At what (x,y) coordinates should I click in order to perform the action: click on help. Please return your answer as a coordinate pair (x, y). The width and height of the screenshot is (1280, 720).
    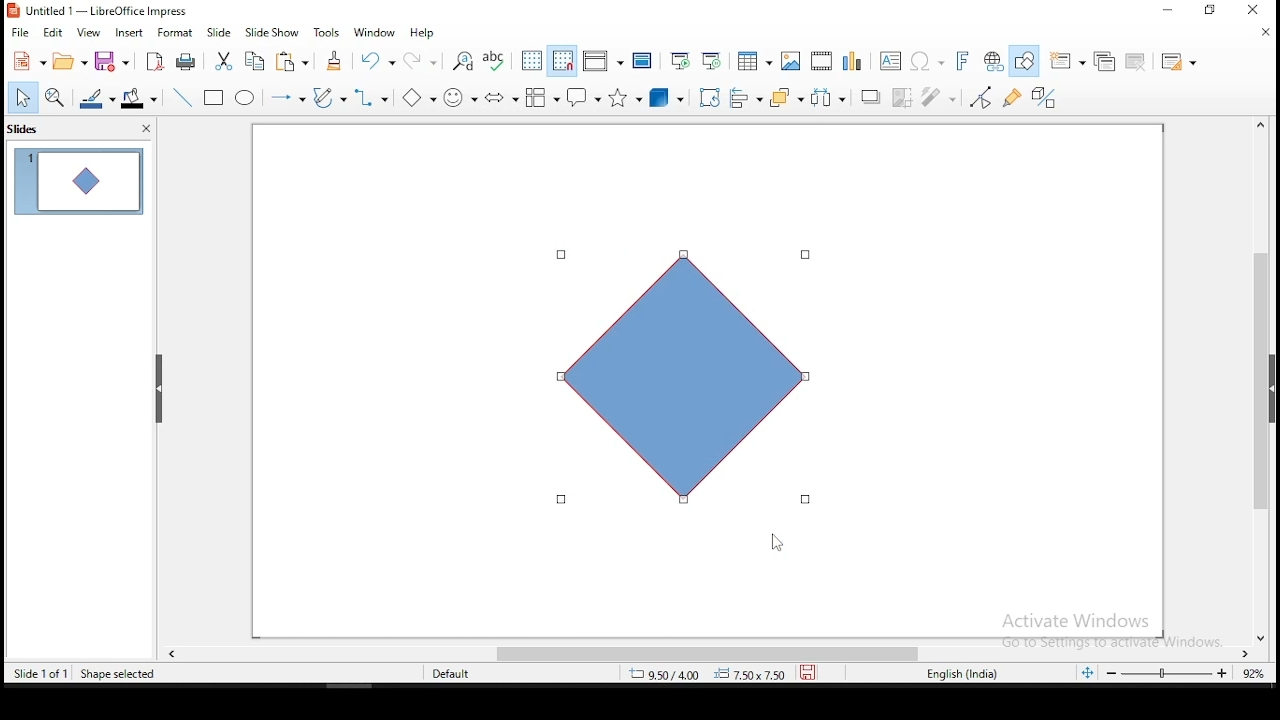
    Looking at the image, I should click on (423, 34).